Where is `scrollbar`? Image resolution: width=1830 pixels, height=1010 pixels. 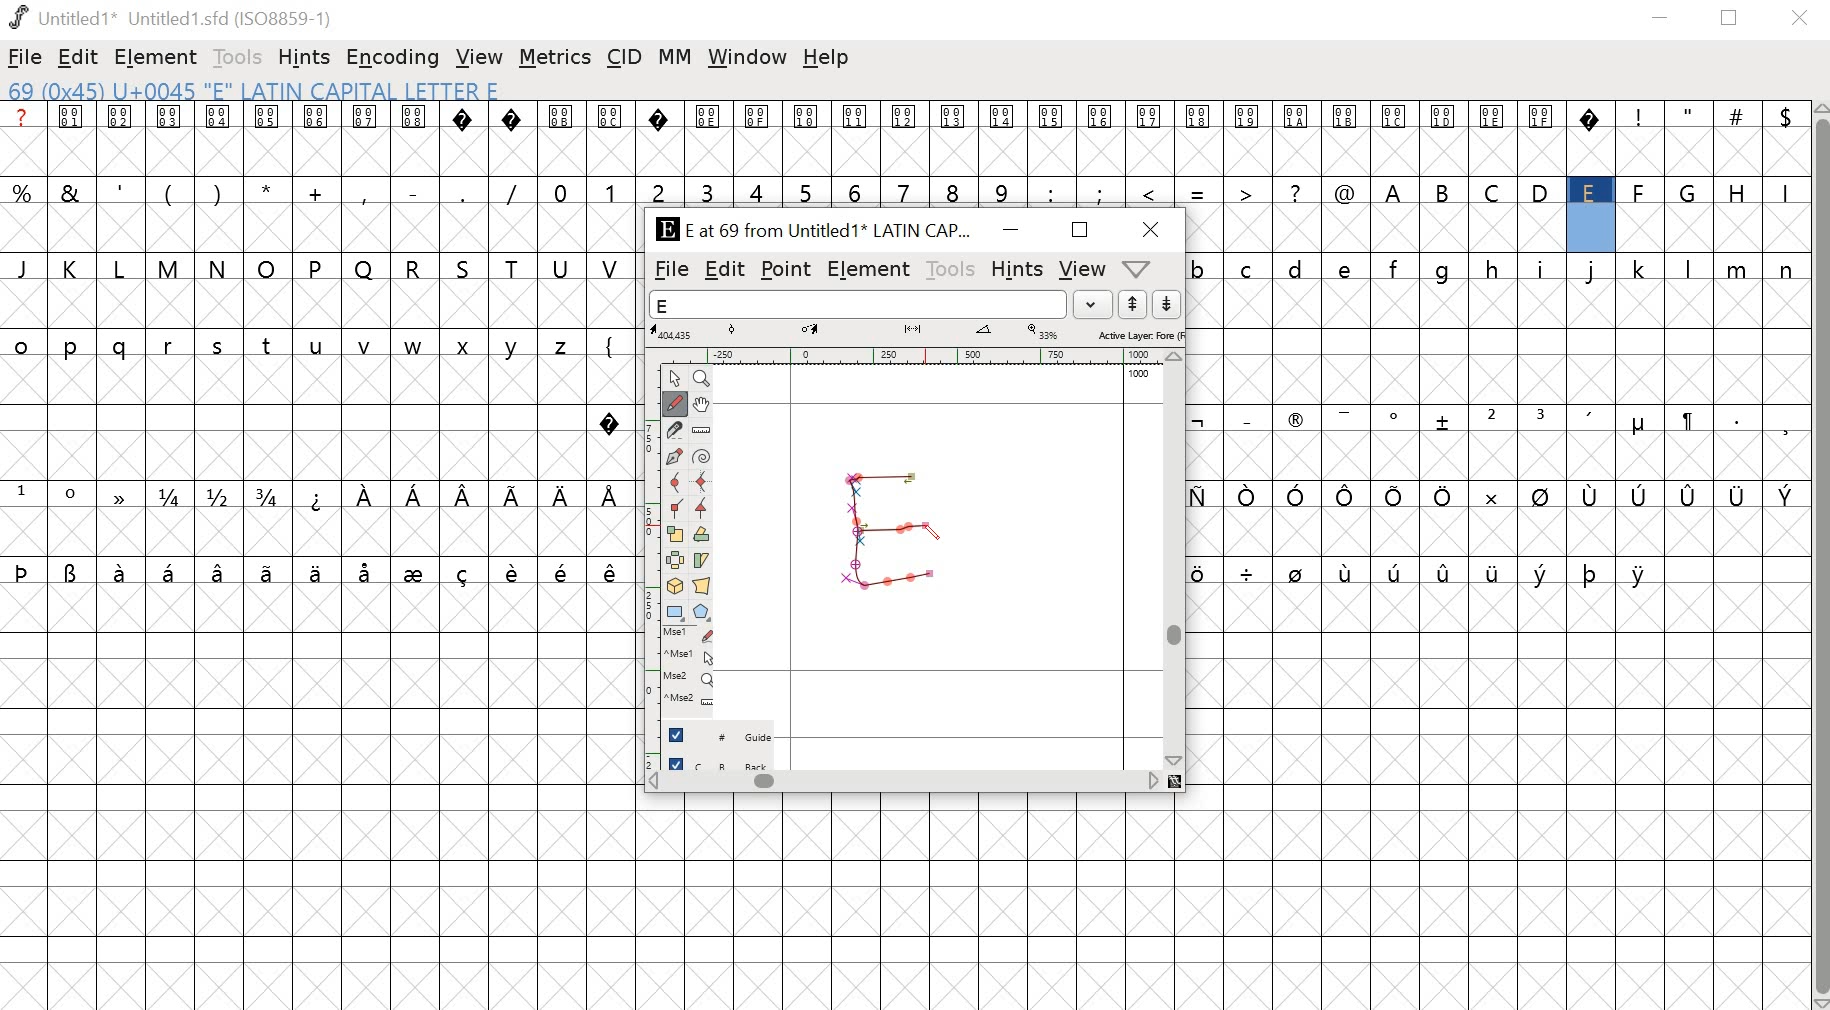
scrollbar is located at coordinates (912, 784).